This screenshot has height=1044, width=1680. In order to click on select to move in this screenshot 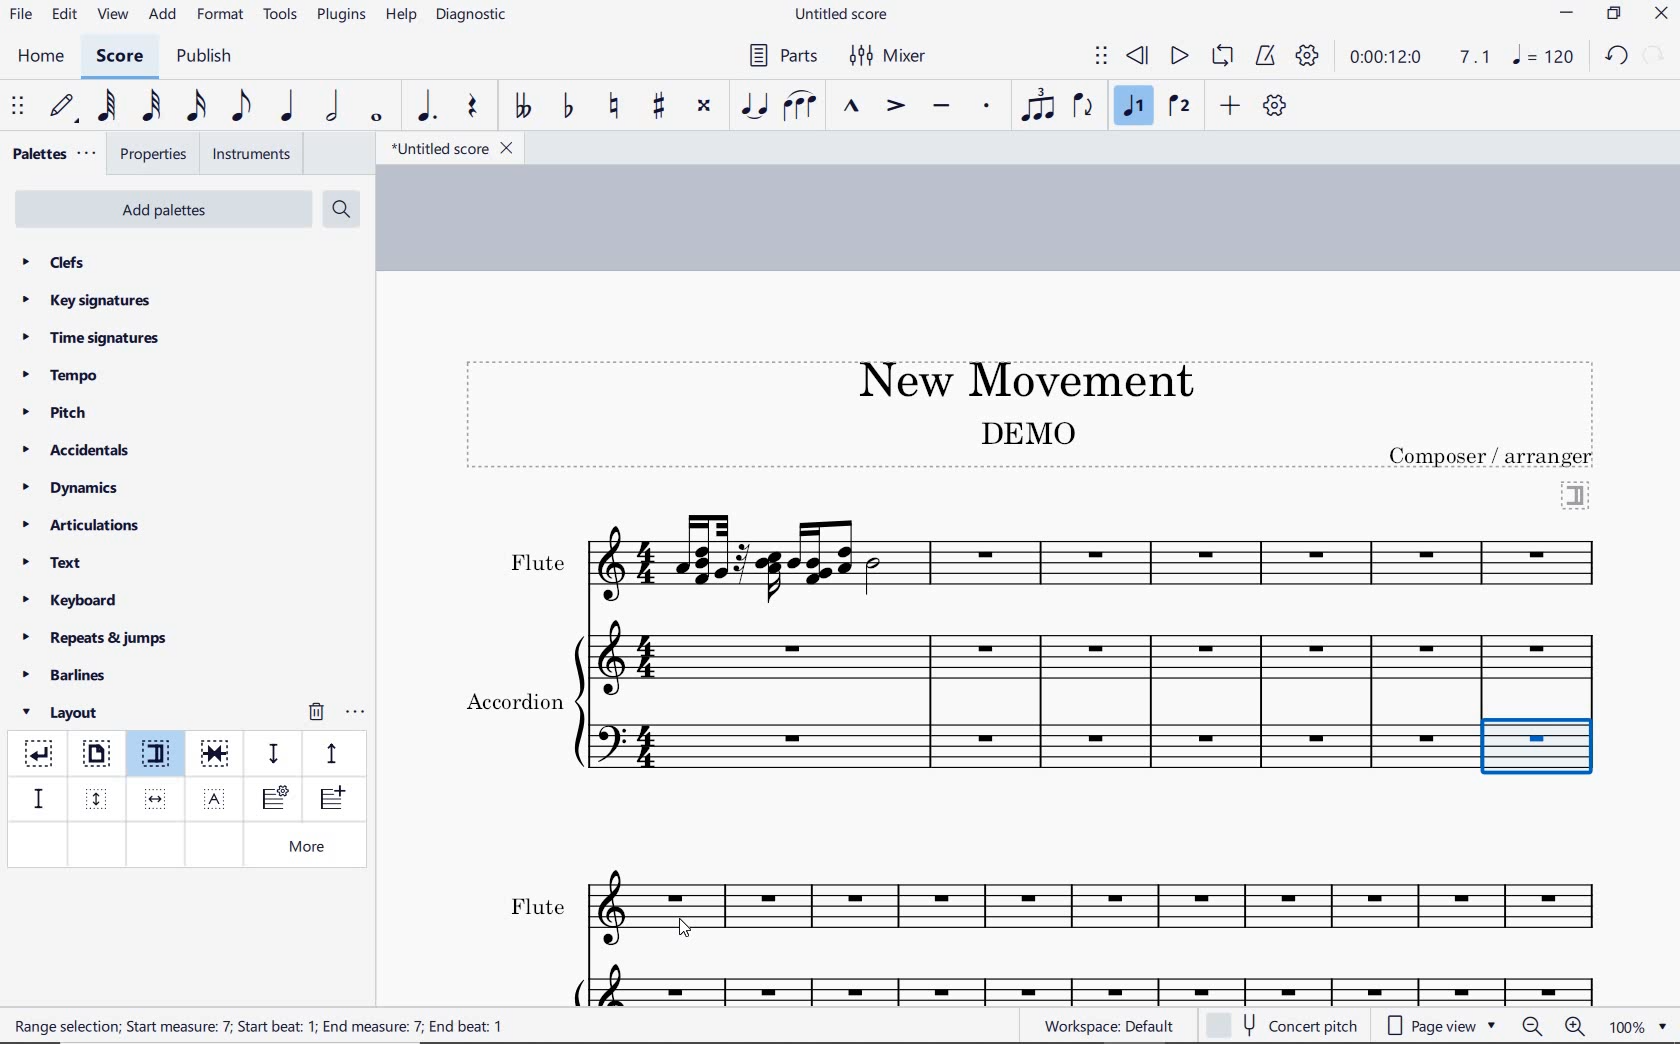, I will do `click(20, 107)`.